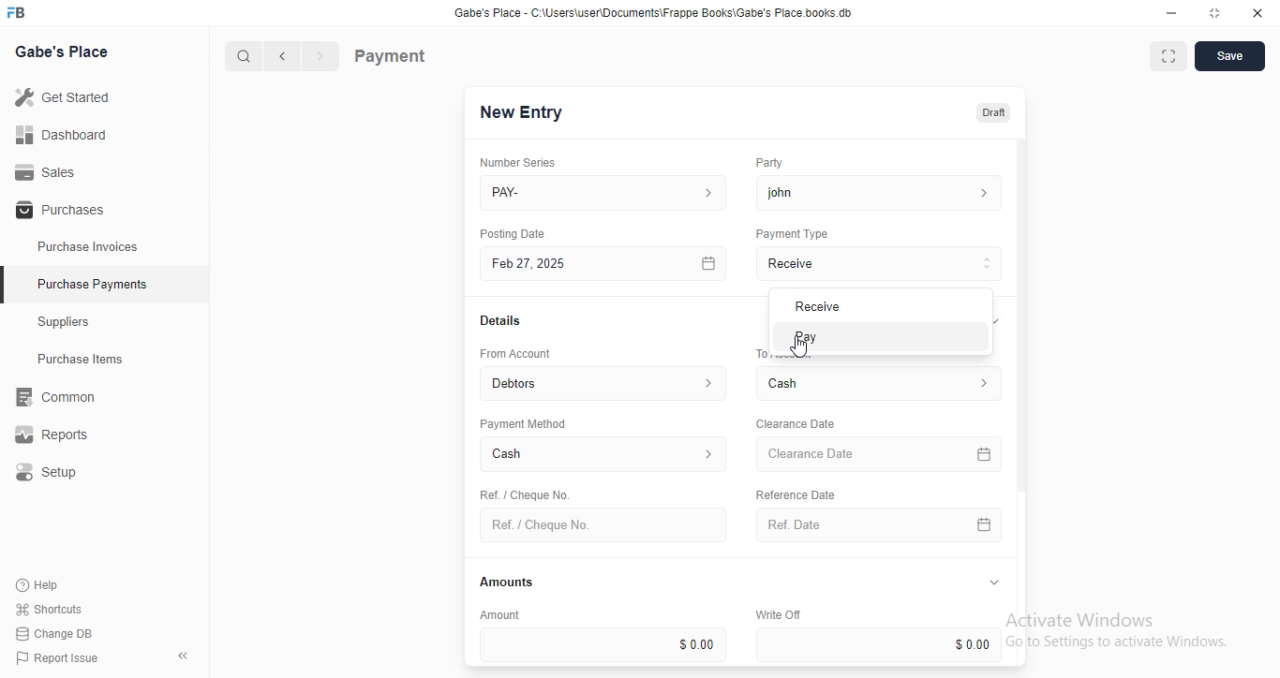 The width and height of the screenshot is (1280, 678). I want to click on Clearance Date, so click(882, 455).